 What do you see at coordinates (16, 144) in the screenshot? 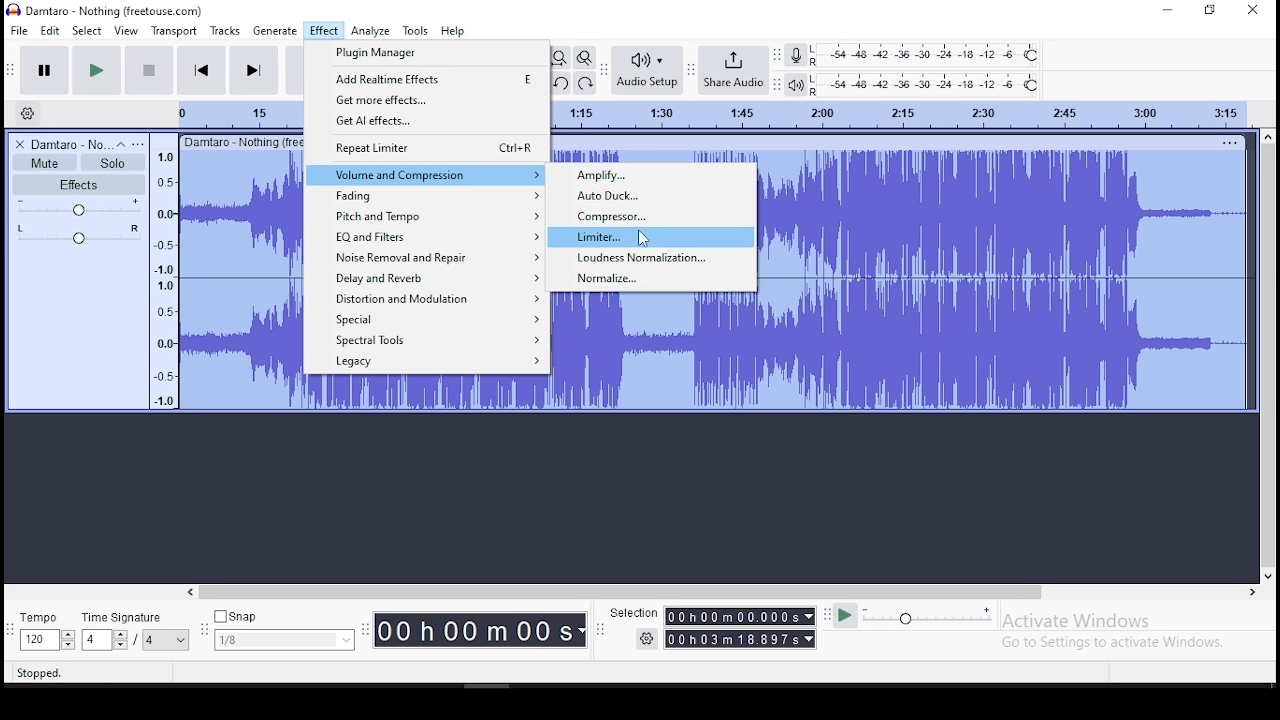
I see `delete track` at bounding box center [16, 144].